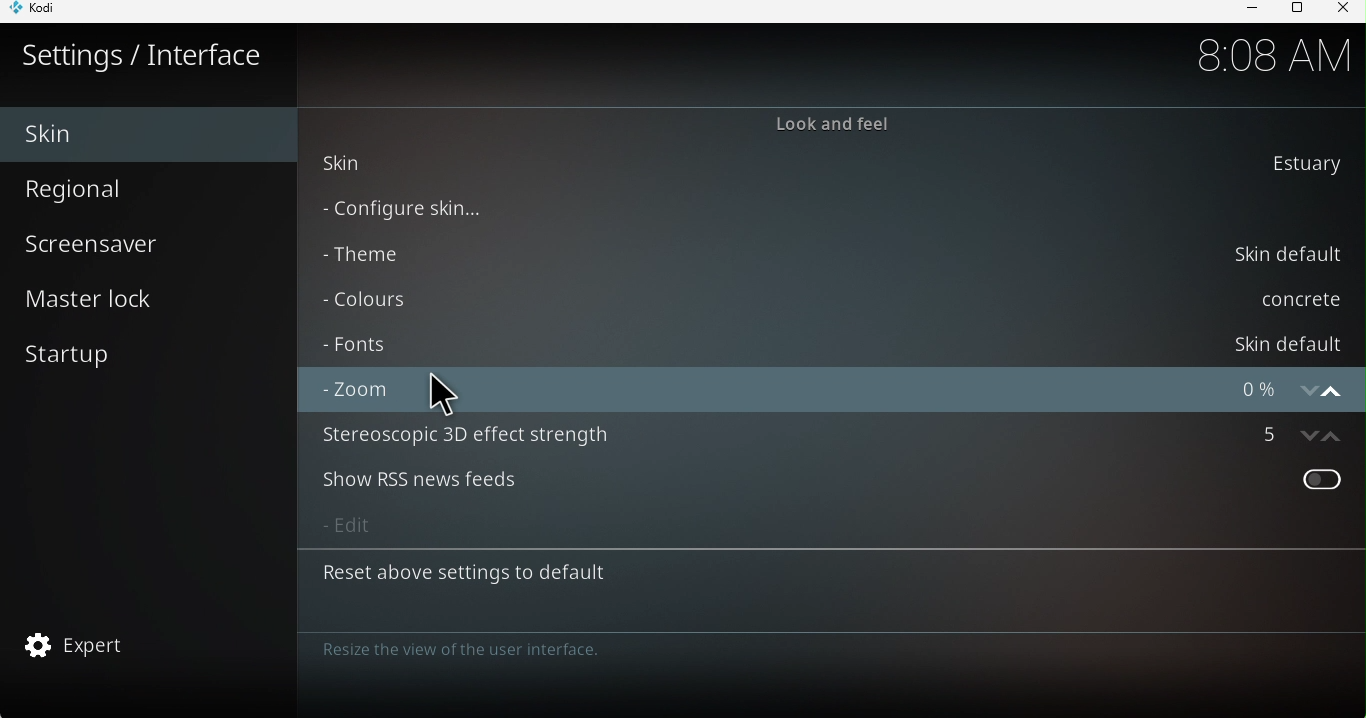 Image resolution: width=1366 pixels, height=718 pixels. I want to click on Settings/interface, so click(143, 54).